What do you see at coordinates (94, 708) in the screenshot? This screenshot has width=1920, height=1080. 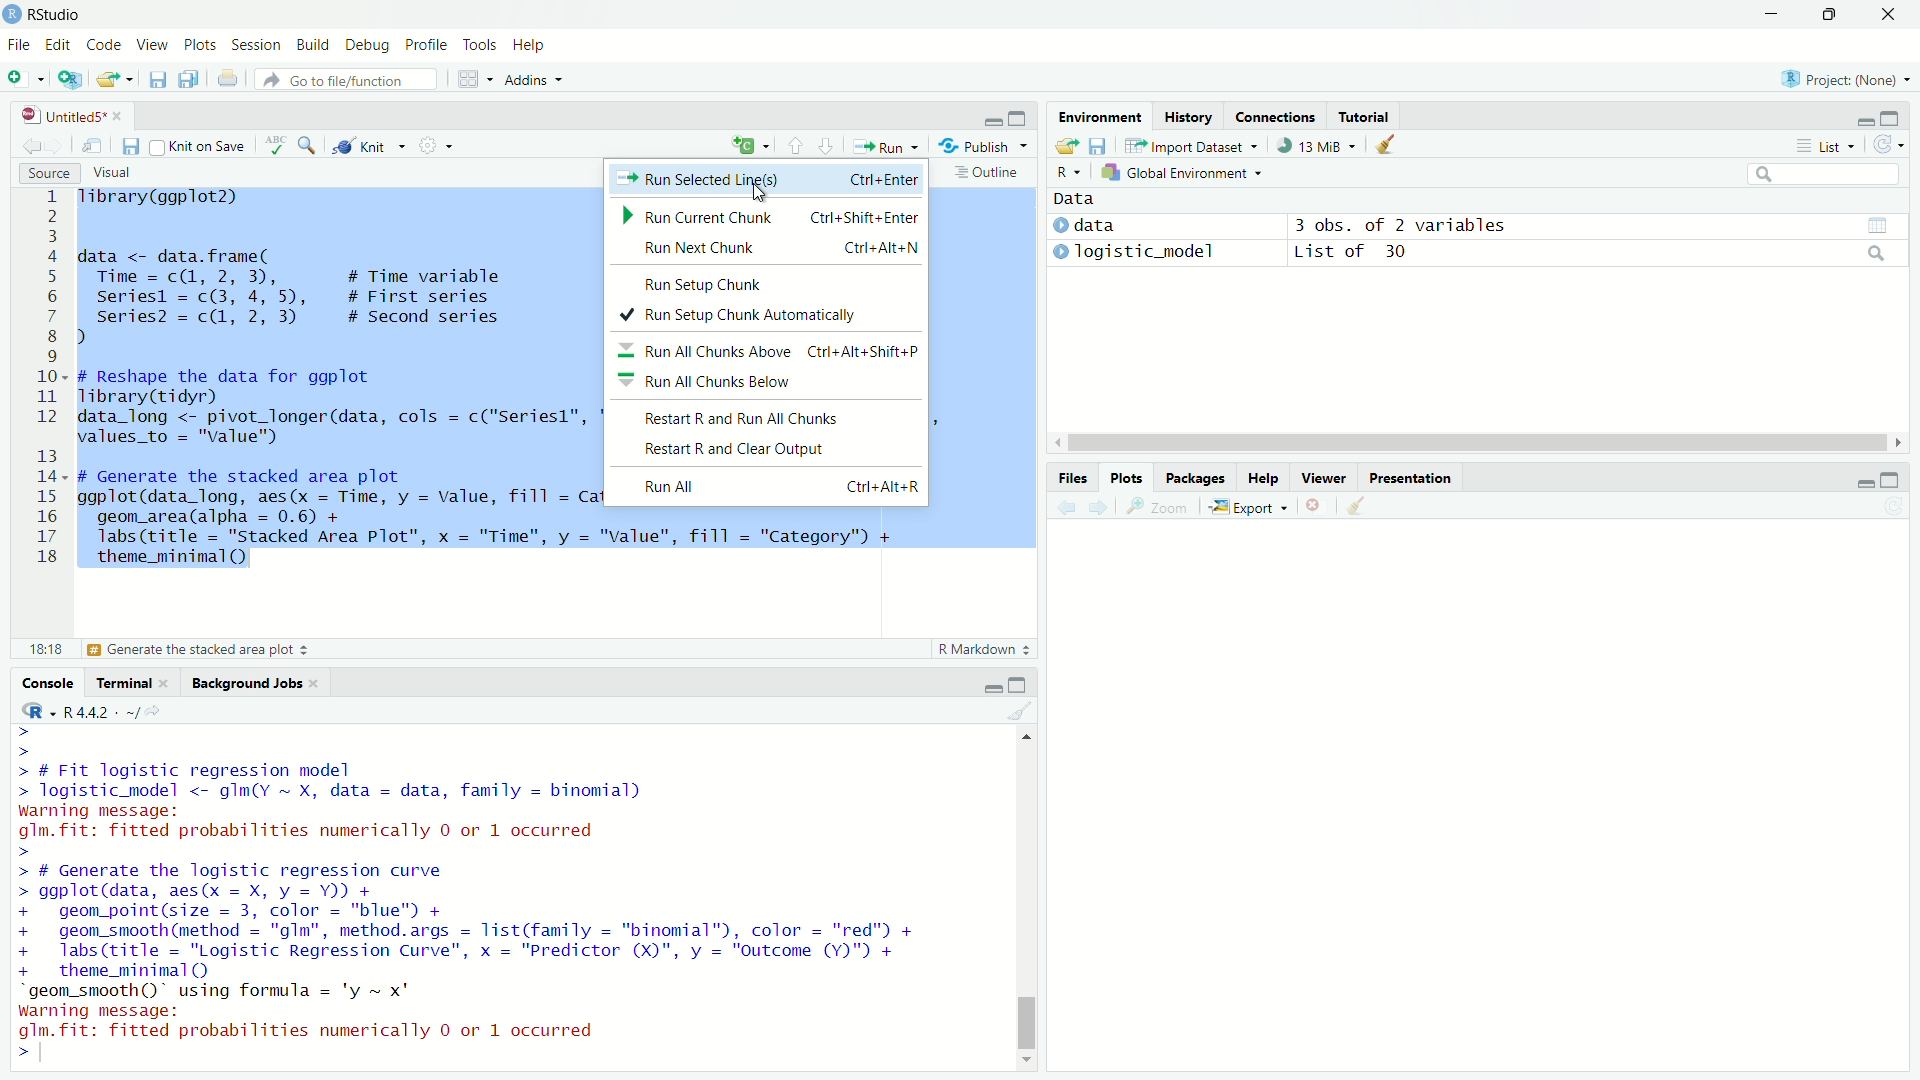 I see `«R442 -` at bounding box center [94, 708].